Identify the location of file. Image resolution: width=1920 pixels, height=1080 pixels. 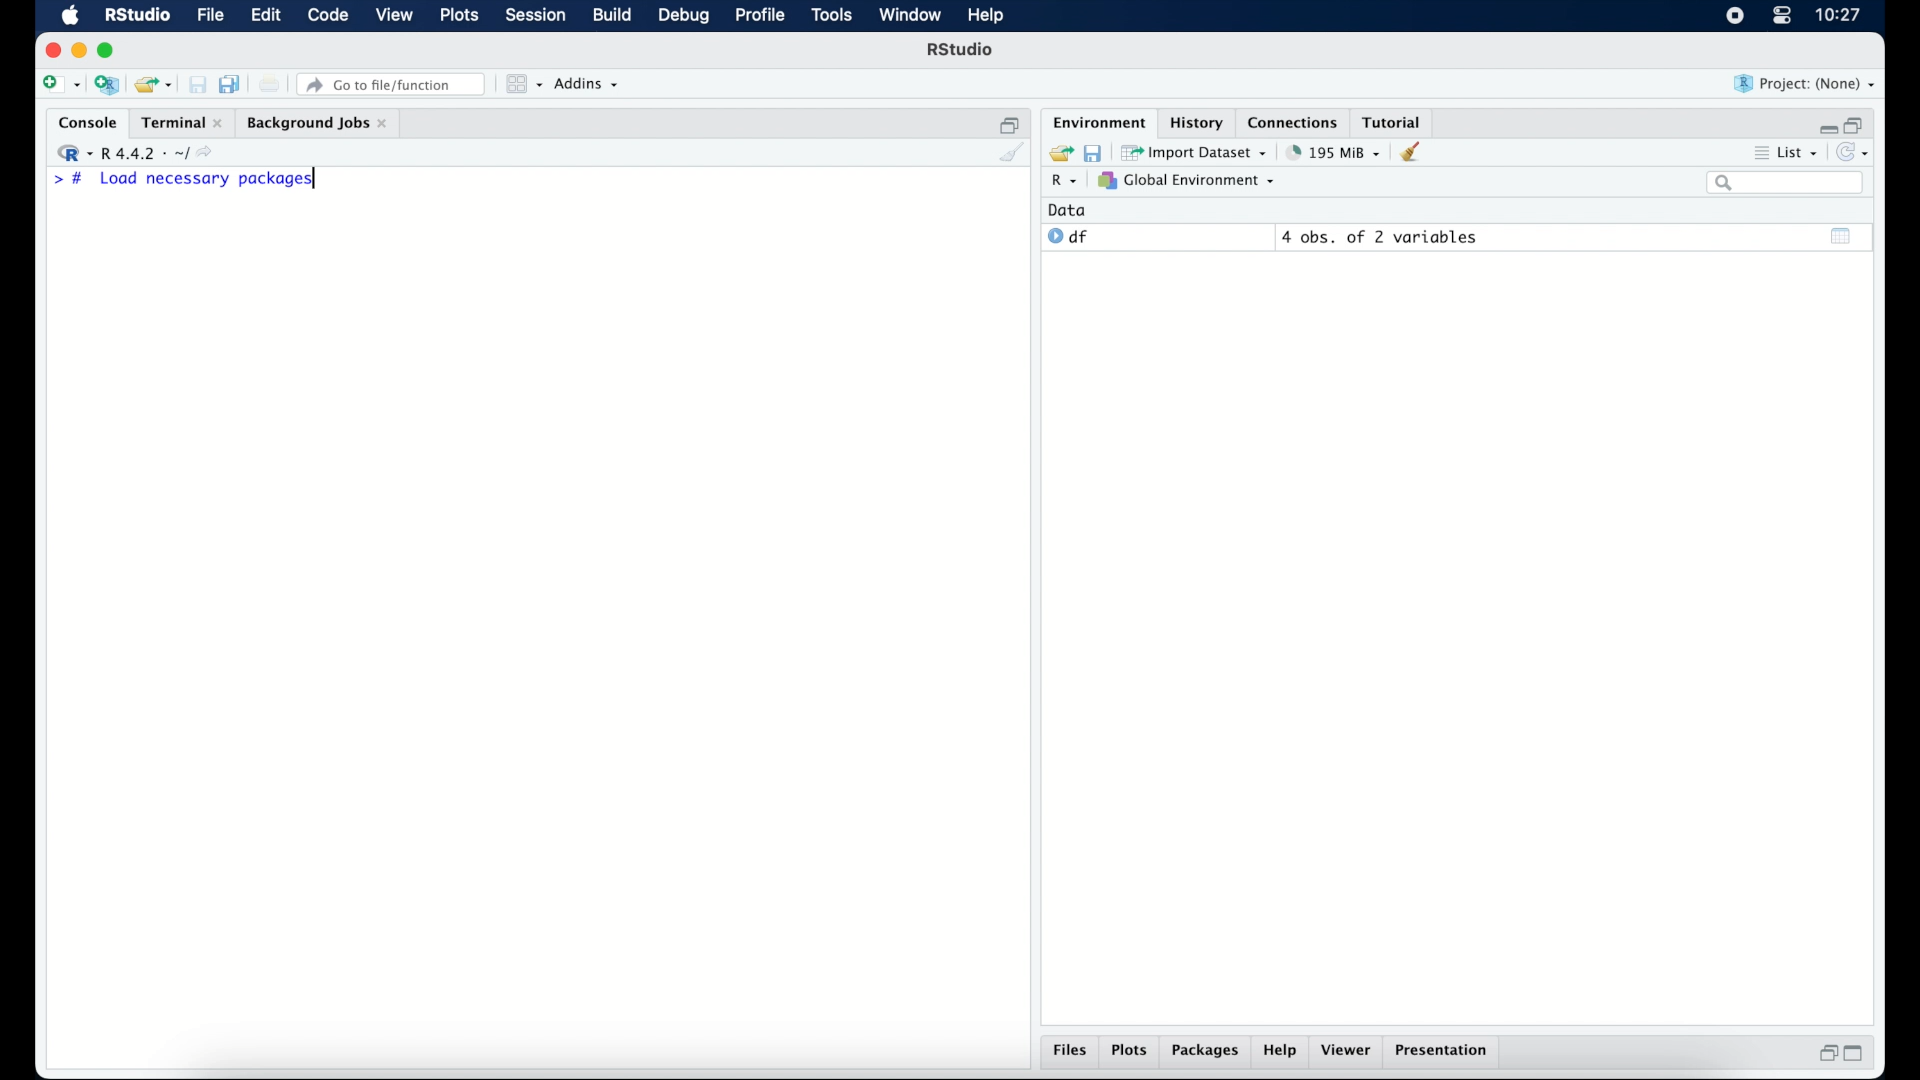
(208, 16).